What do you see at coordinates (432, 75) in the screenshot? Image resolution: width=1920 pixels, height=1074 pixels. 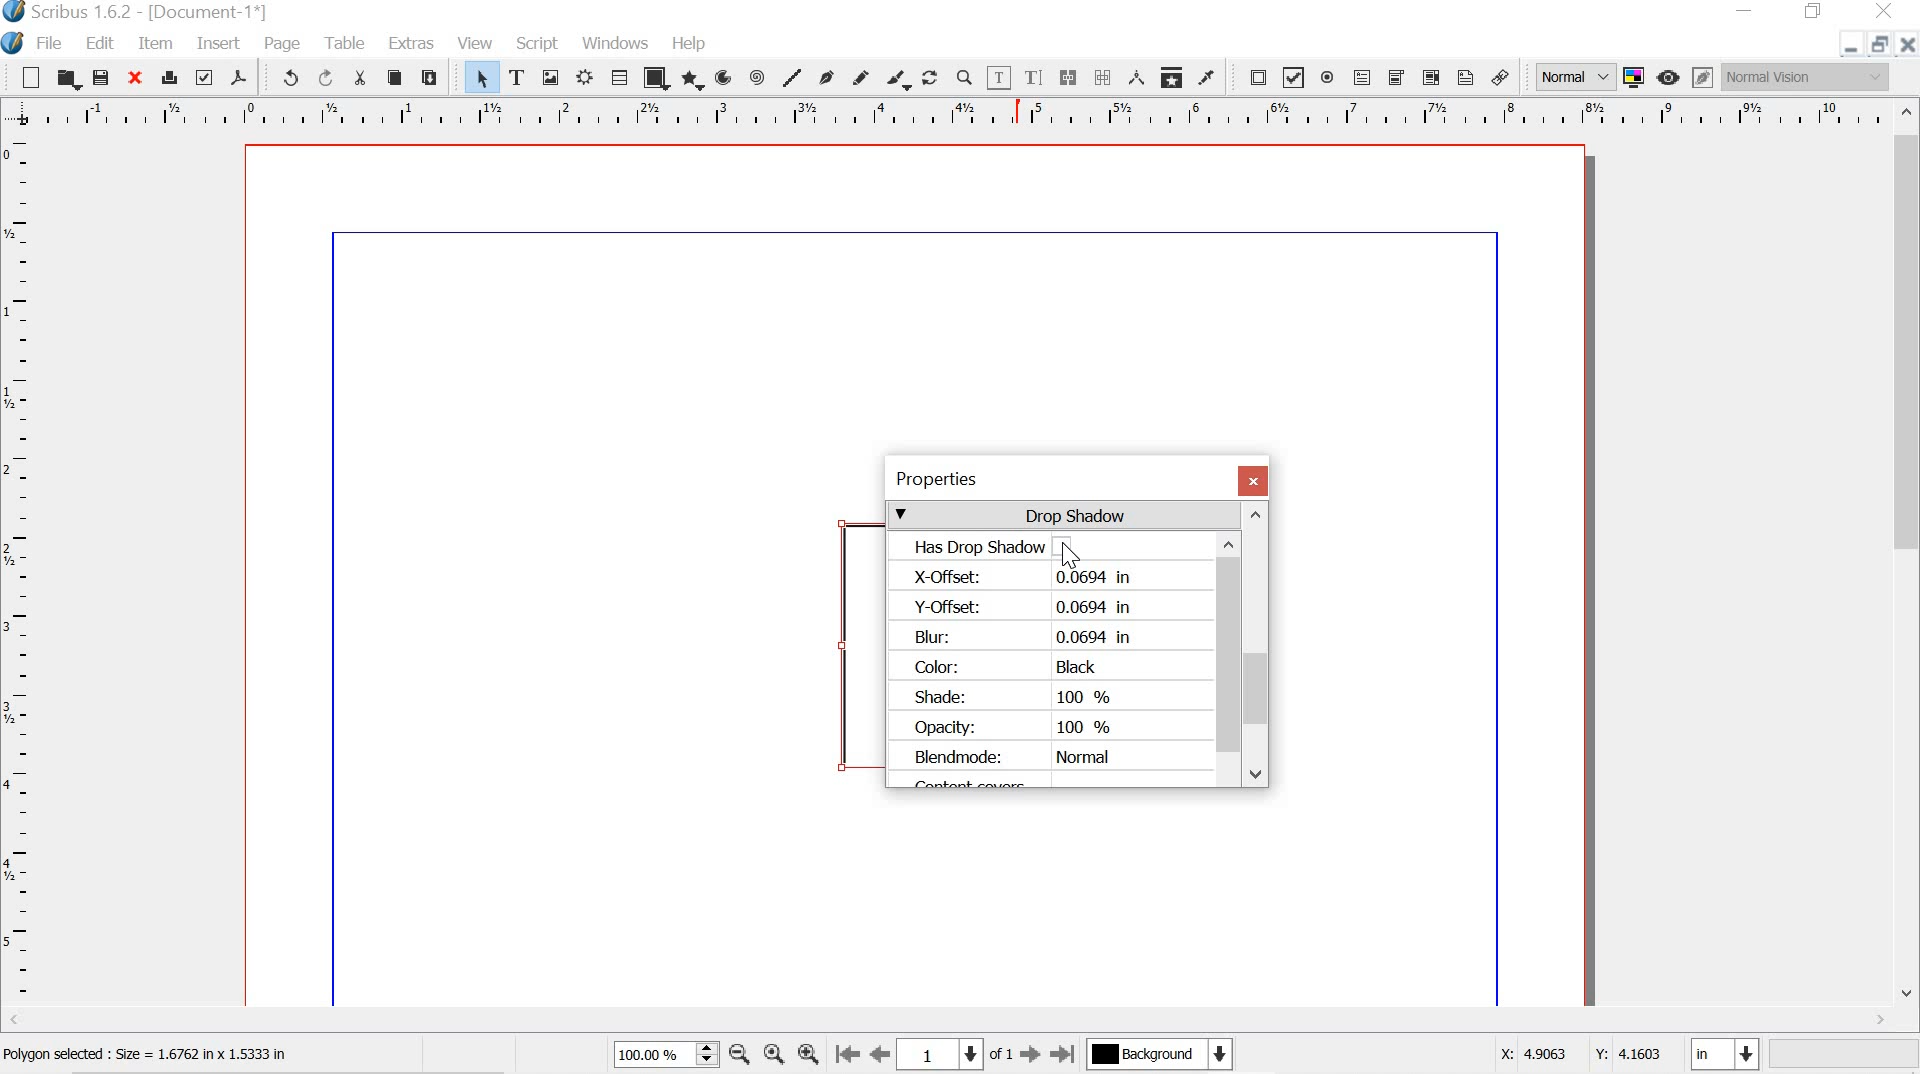 I see `paste` at bounding box center [432, 75].